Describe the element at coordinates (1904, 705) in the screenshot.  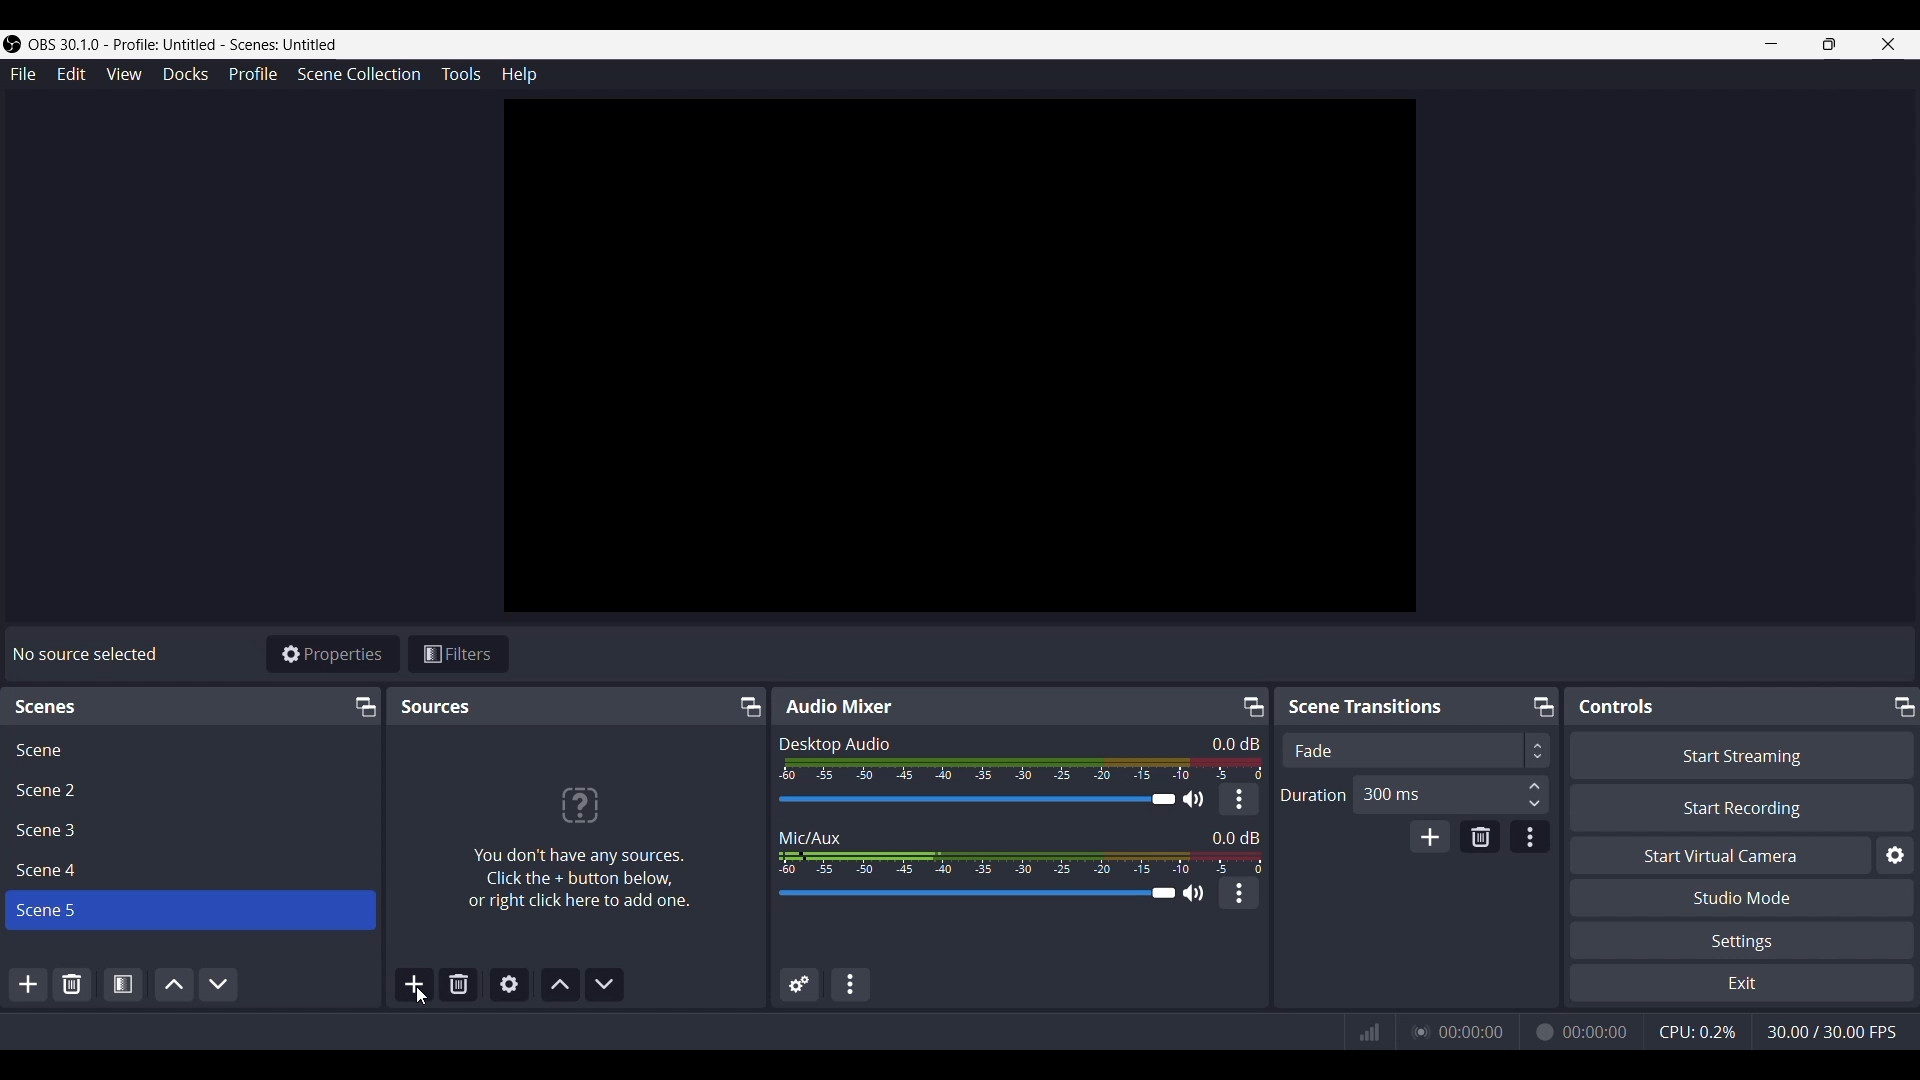
I see `Maximize` at that location.